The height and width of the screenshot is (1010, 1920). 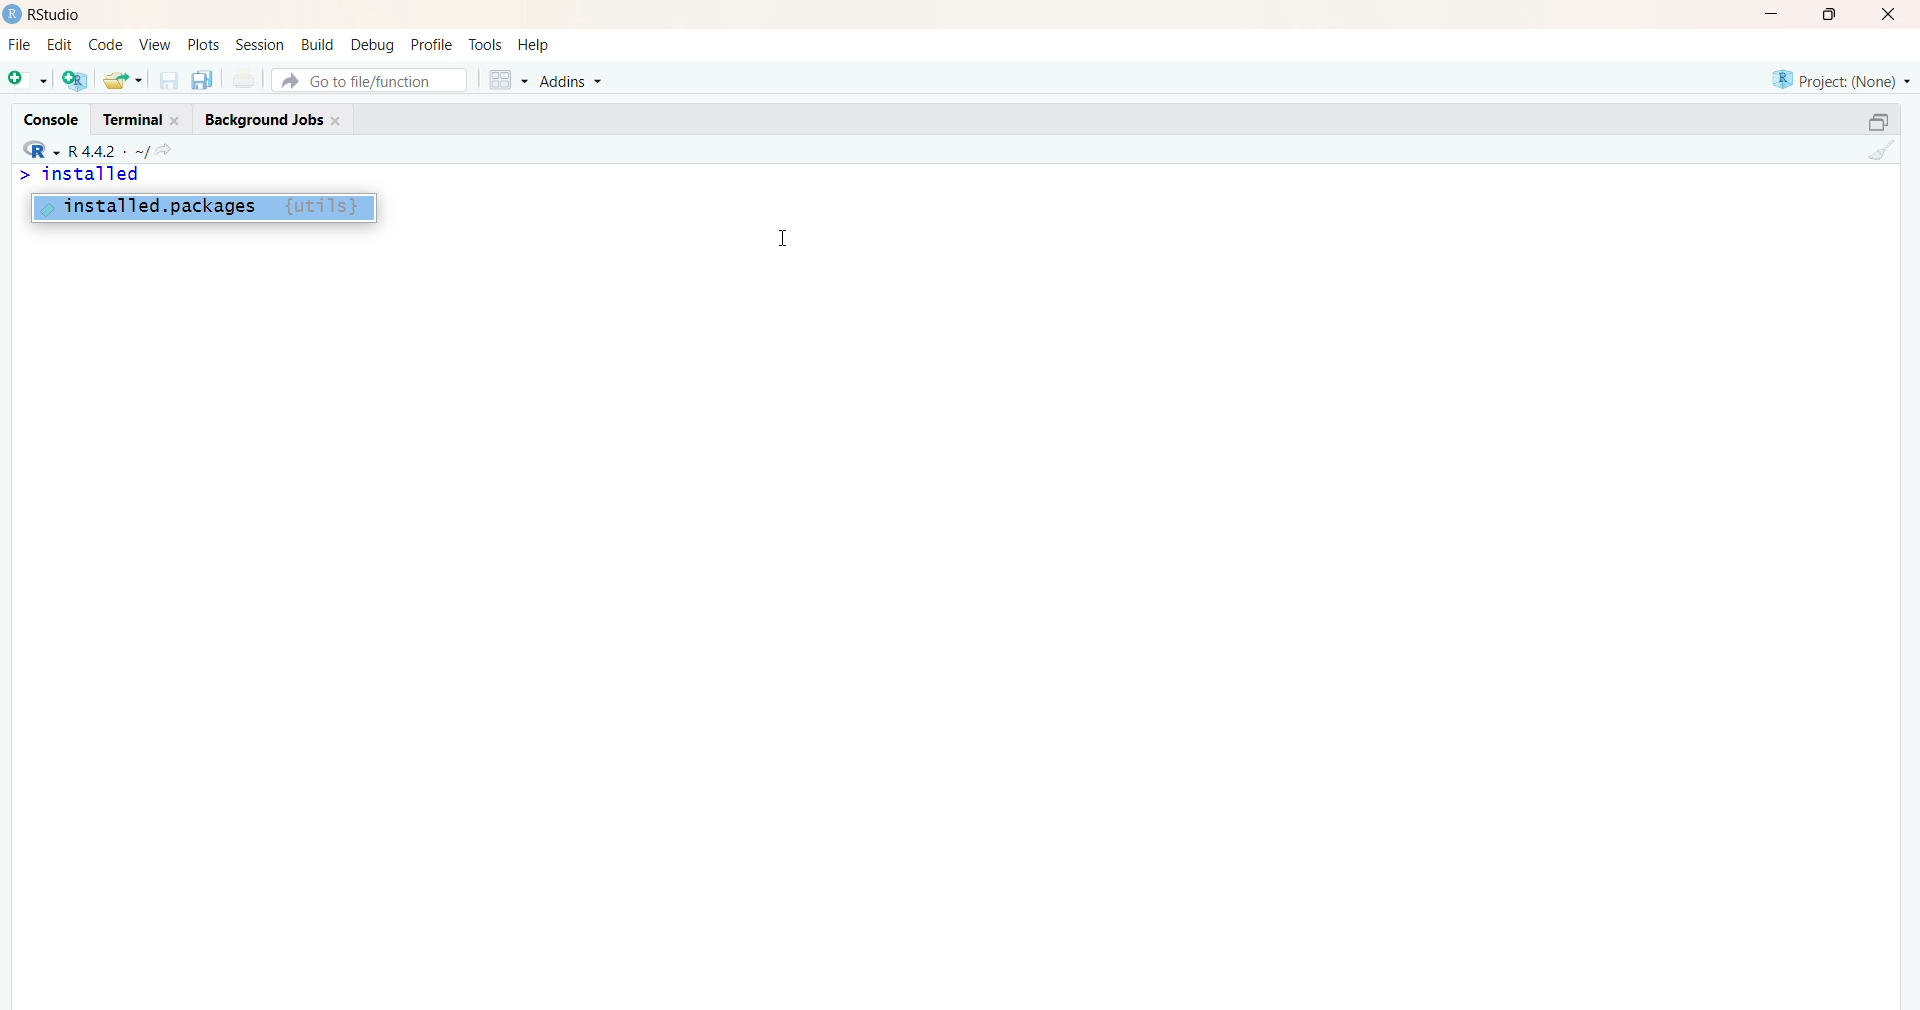 What do you see at coordinates (165, 152) in the screenshot?
I see `view the current working directory` at bounding box center [165, 152].